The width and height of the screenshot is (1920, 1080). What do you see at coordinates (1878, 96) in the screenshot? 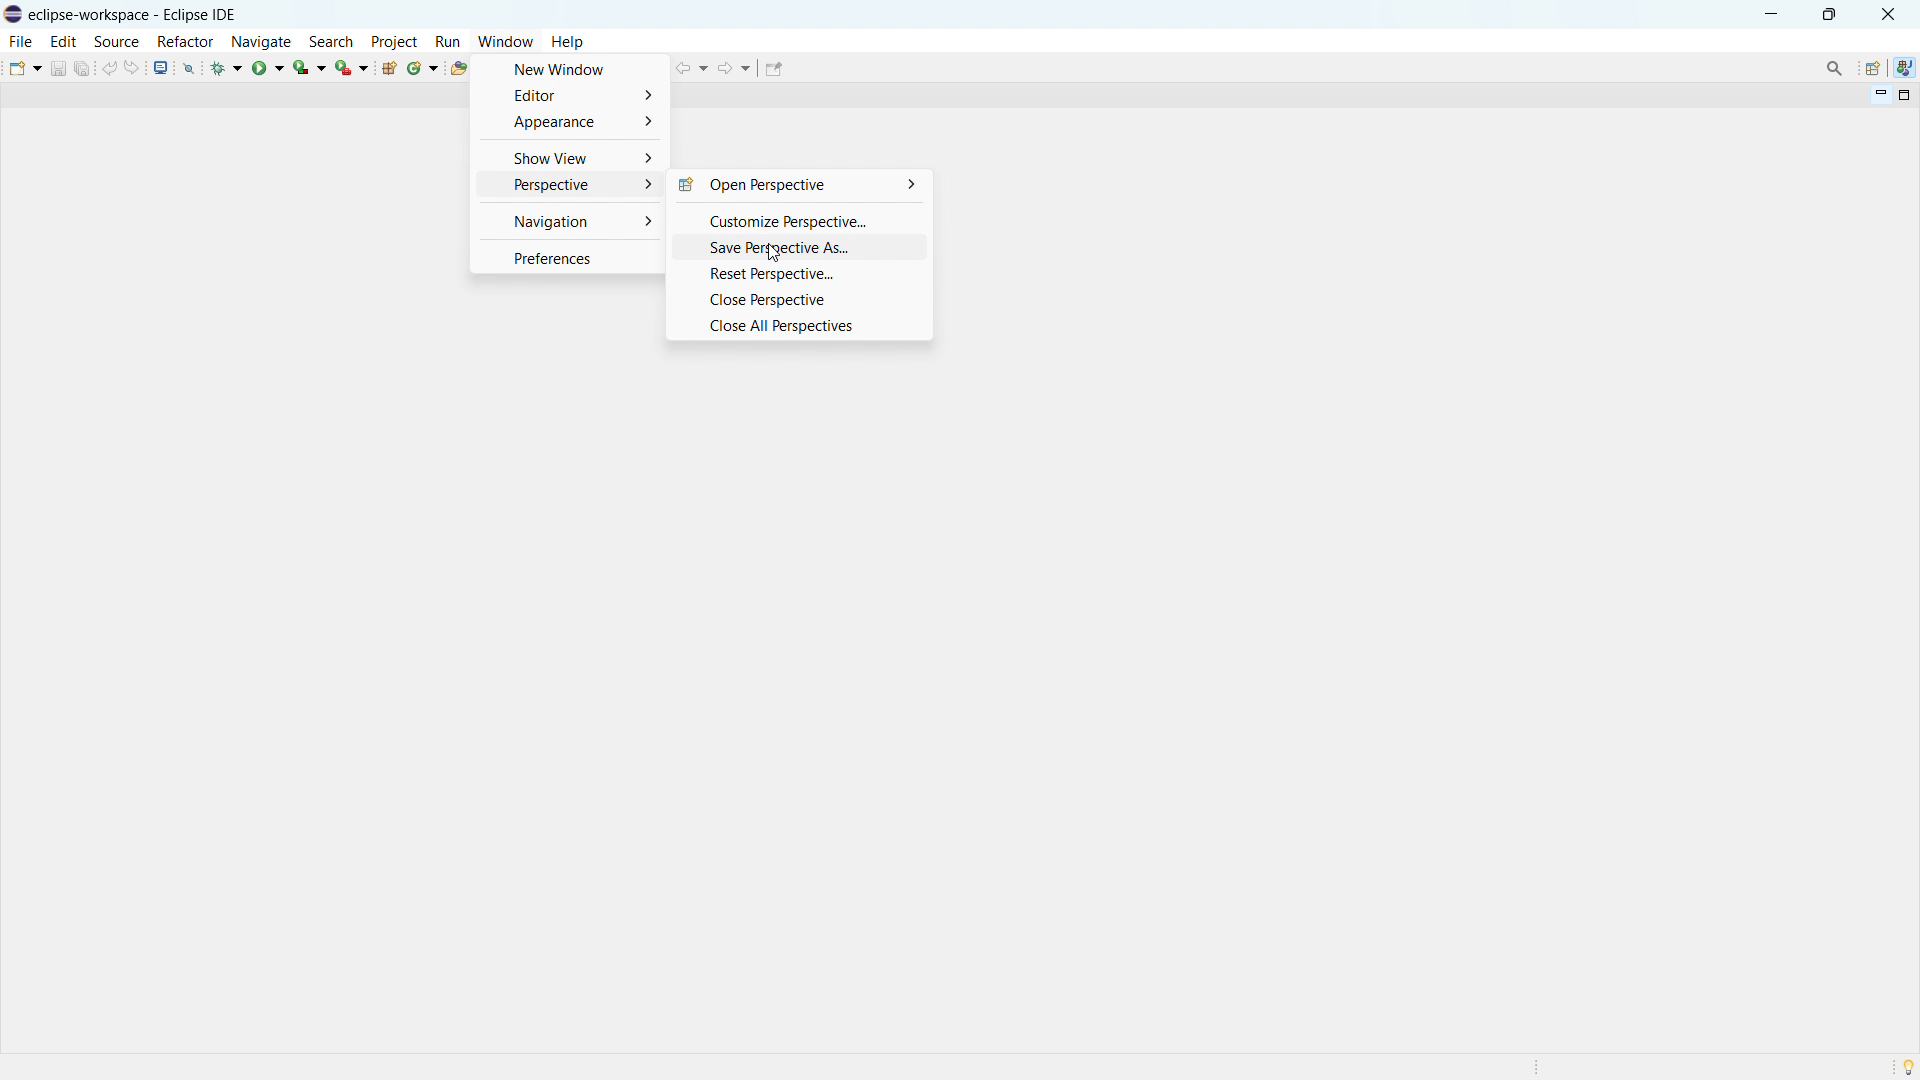
I see `minimize view` at bounding box center [1878, 96].